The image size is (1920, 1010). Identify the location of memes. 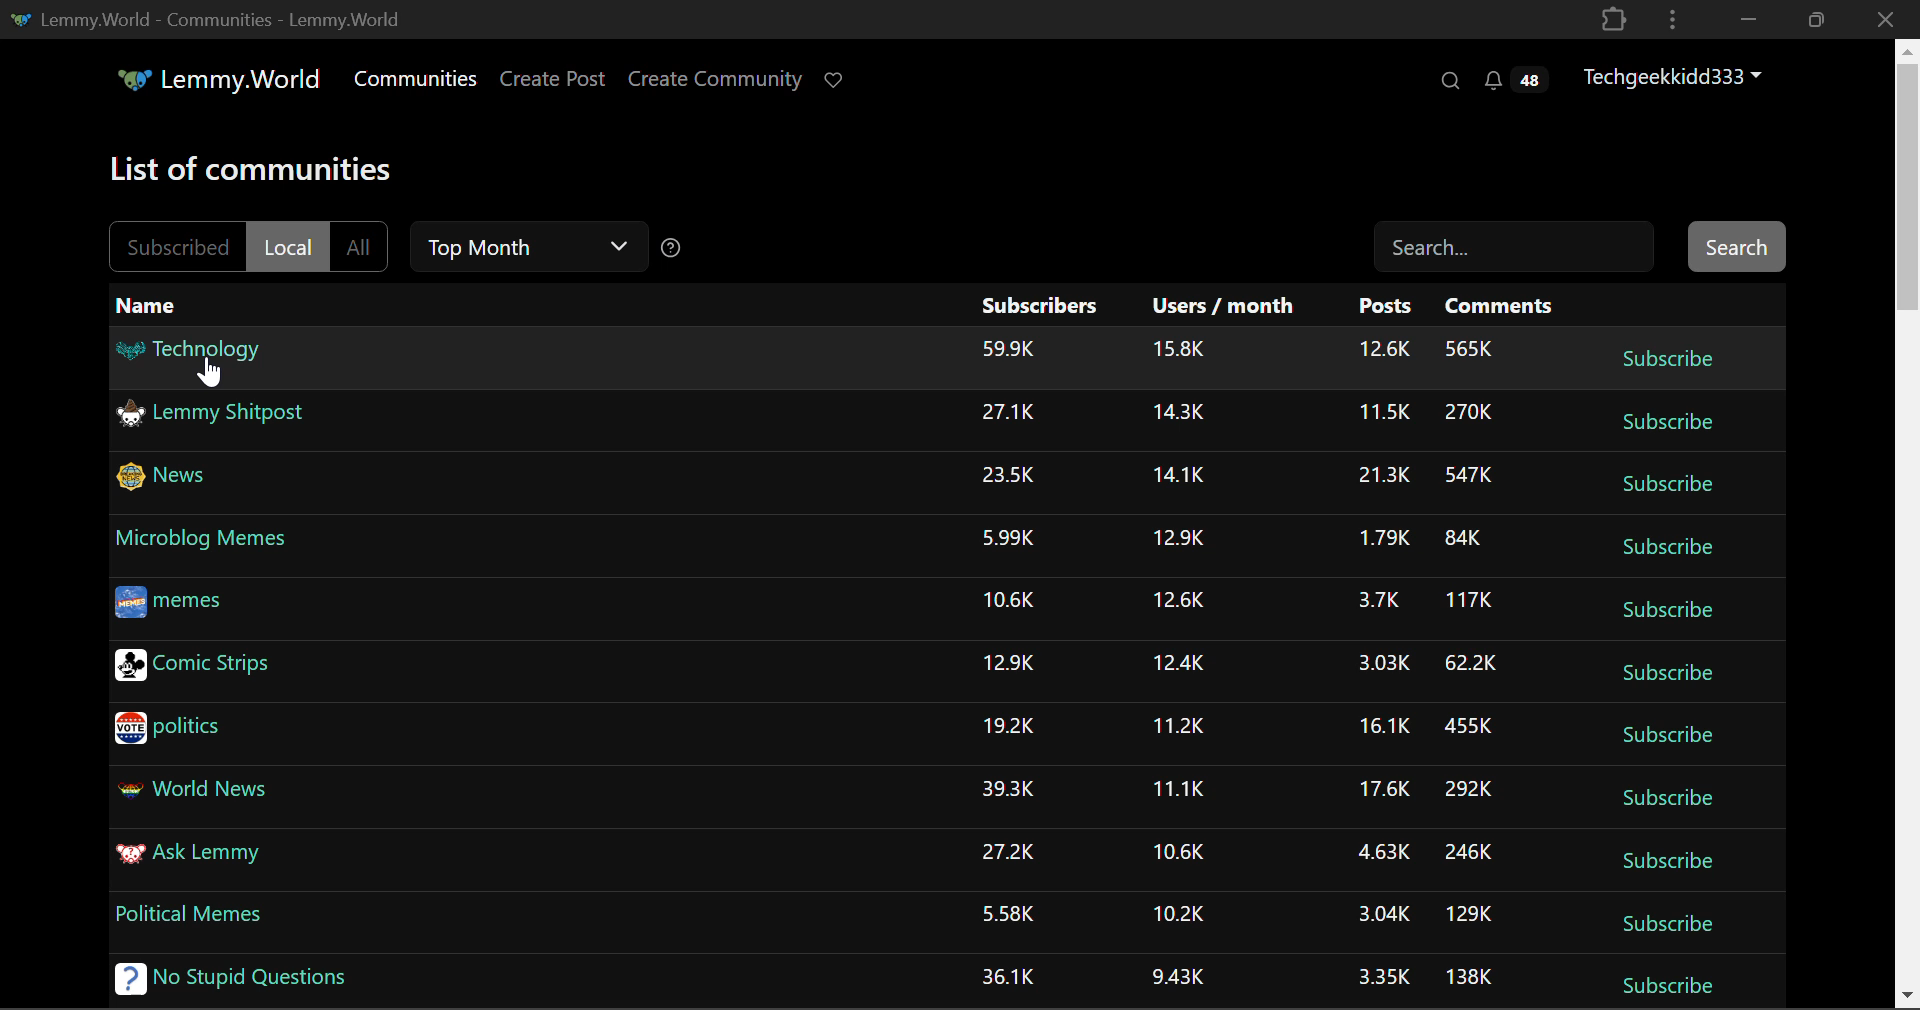
(170, 604).